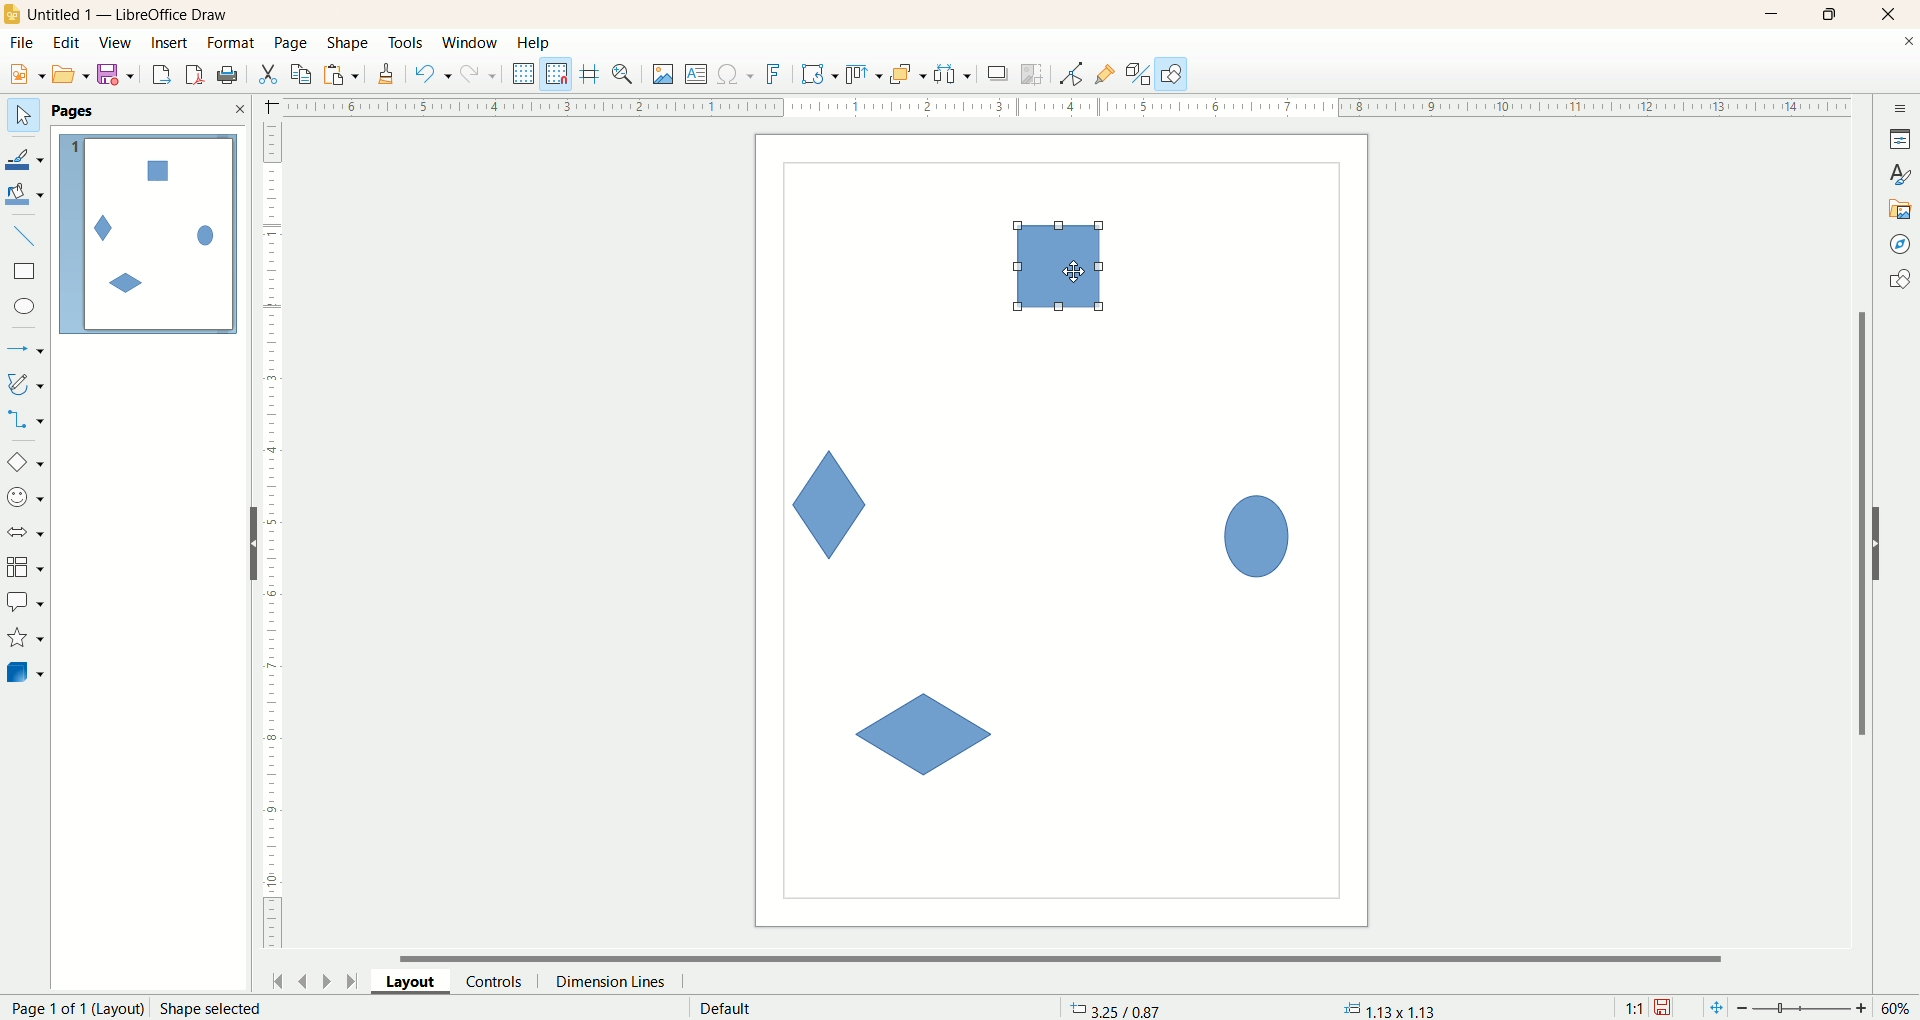 This screenshot has height=1020, width=1920. What do you see at coordinates (27, 384) in the screenshot?
I see `curves and polygon` at bounding box center [27, 384].